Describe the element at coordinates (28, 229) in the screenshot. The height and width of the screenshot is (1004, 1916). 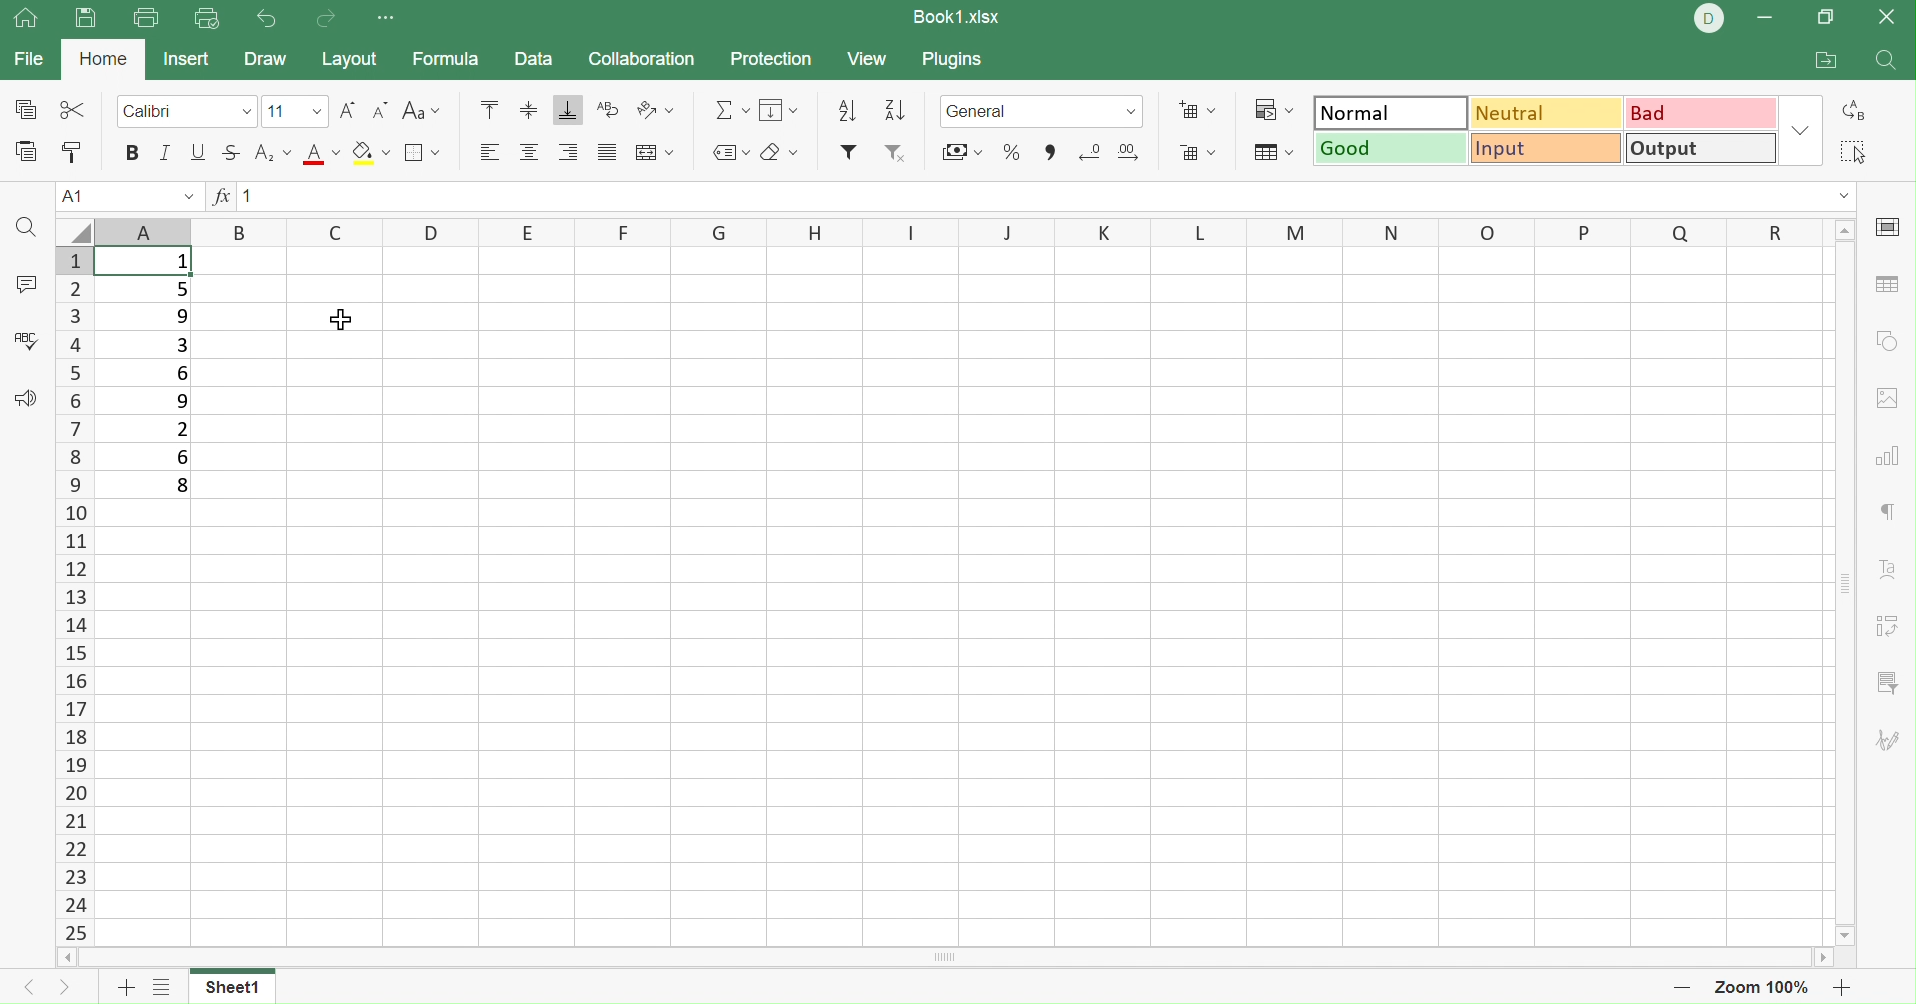
I see `Find` at that location.